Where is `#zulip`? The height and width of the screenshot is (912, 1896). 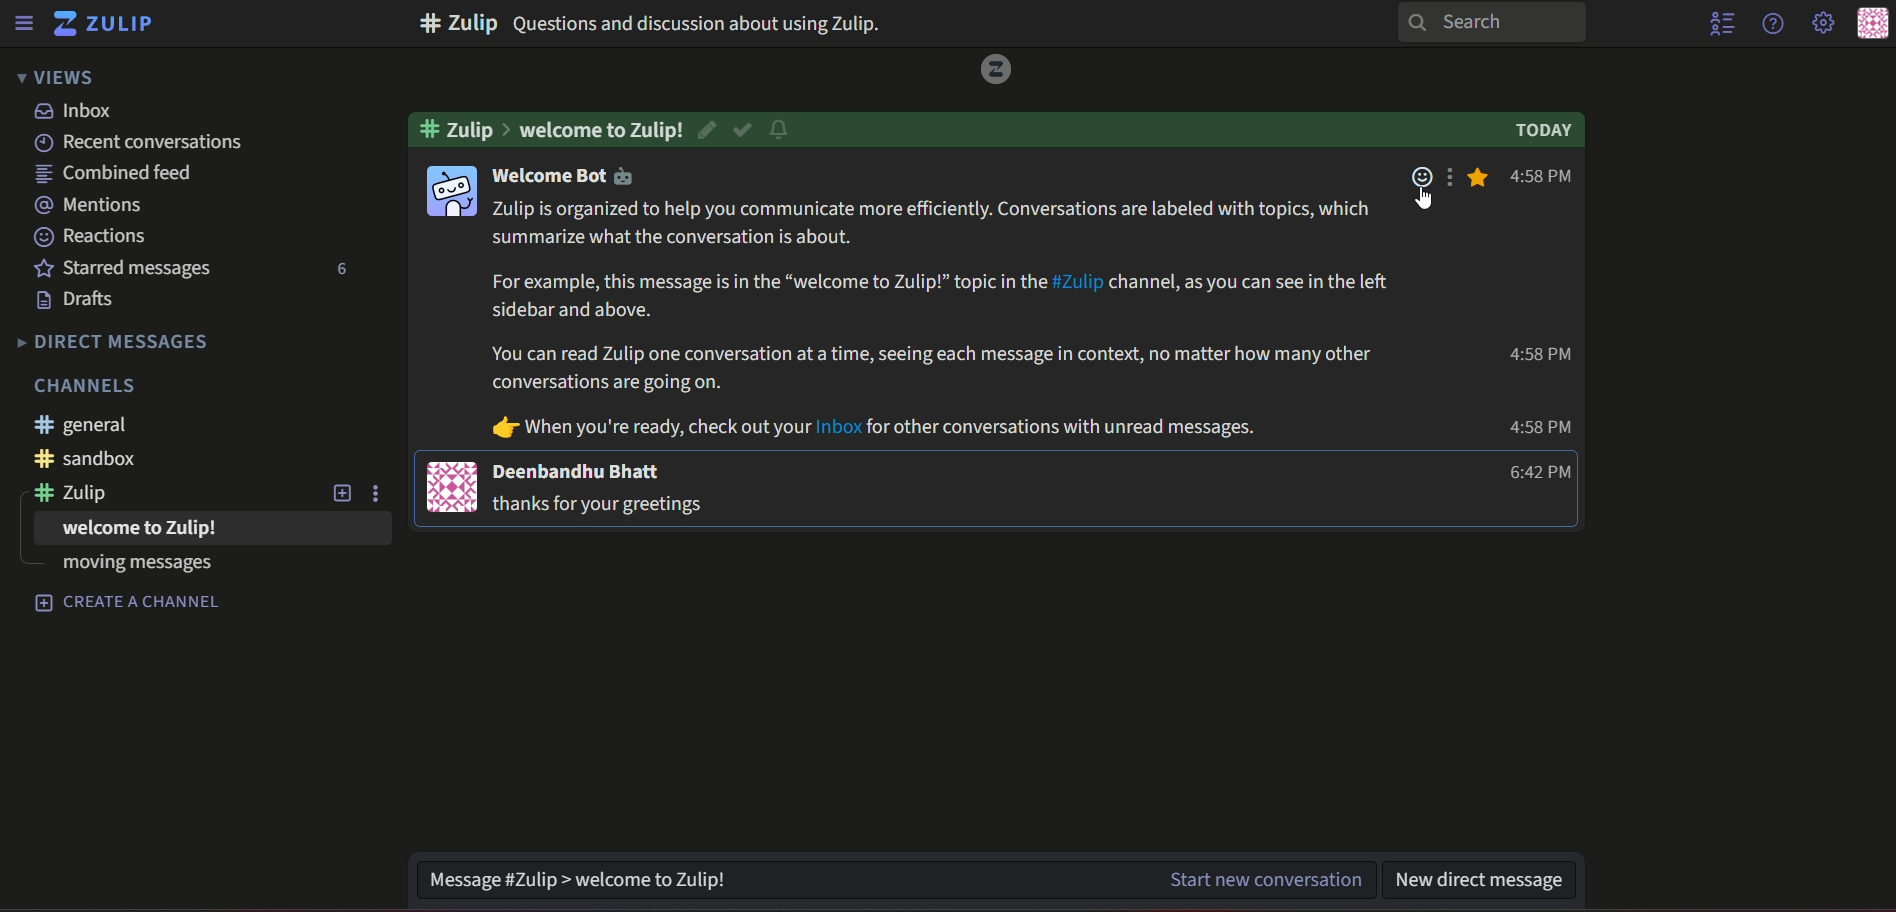 #zulip is located at coordinates (77, 493).